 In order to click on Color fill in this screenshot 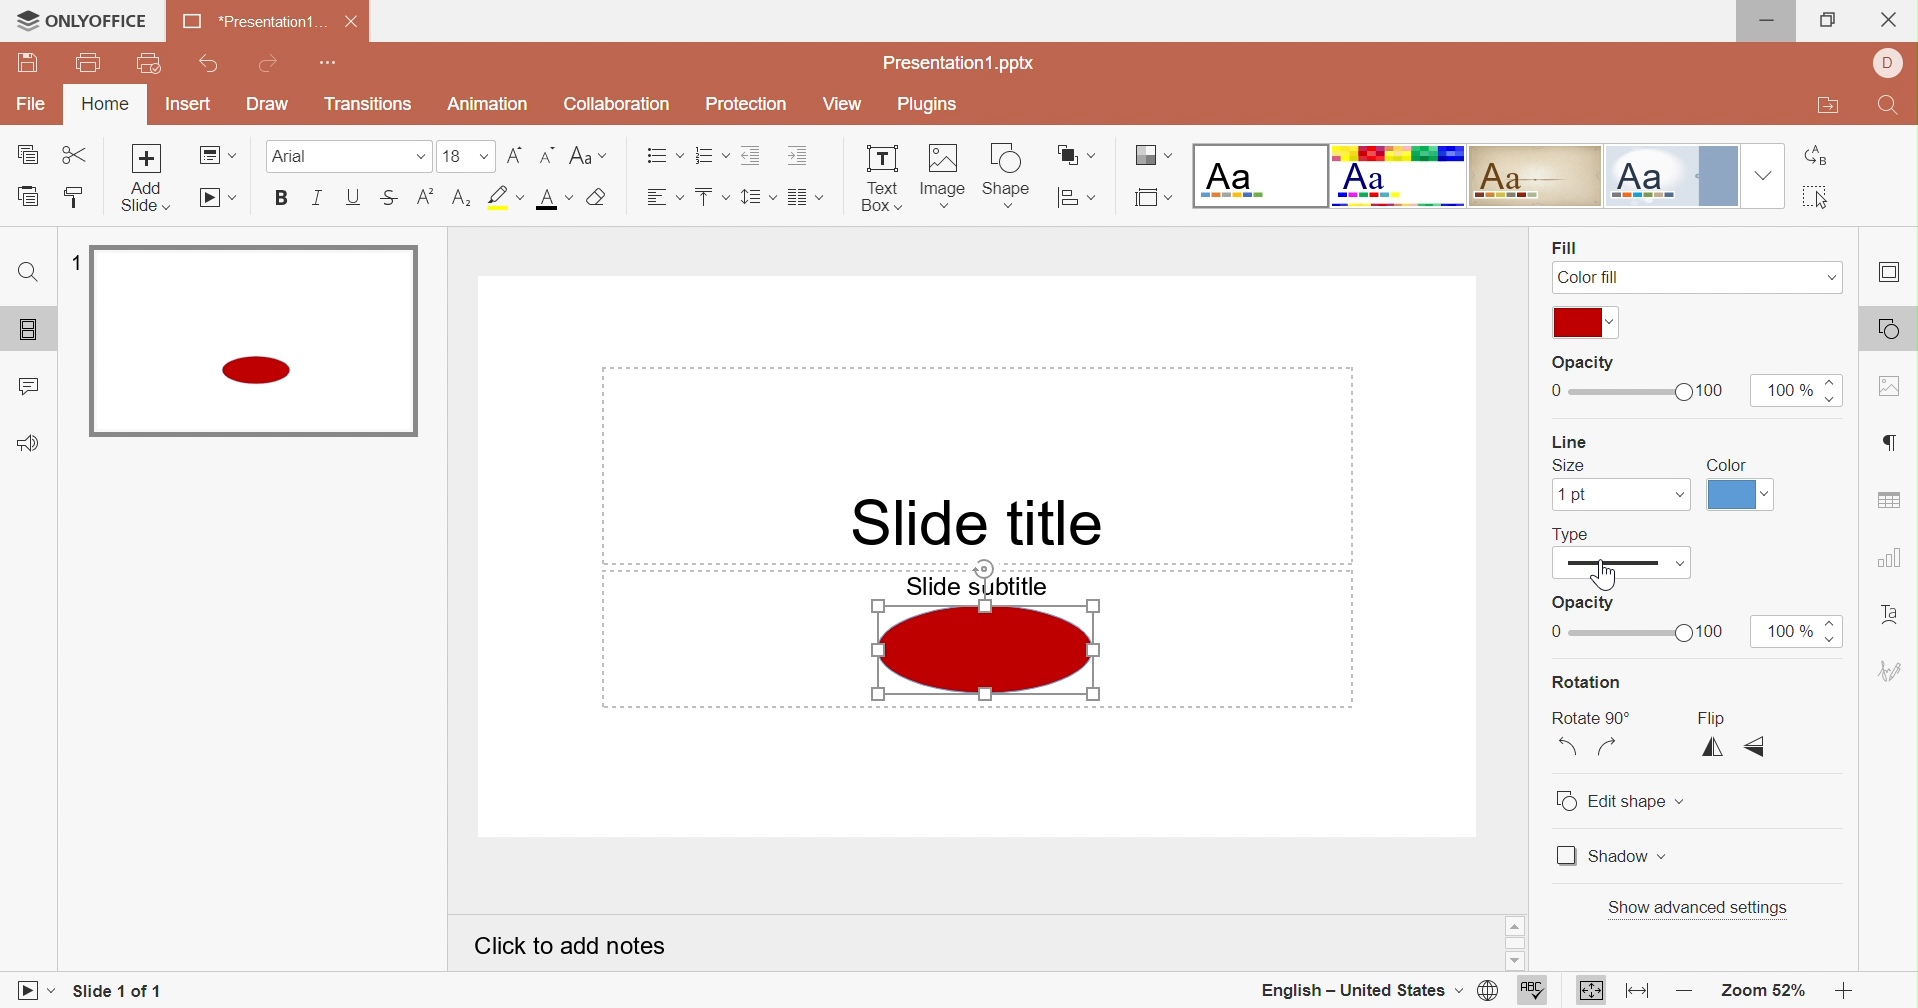, I will do `click(1696, 278)`.